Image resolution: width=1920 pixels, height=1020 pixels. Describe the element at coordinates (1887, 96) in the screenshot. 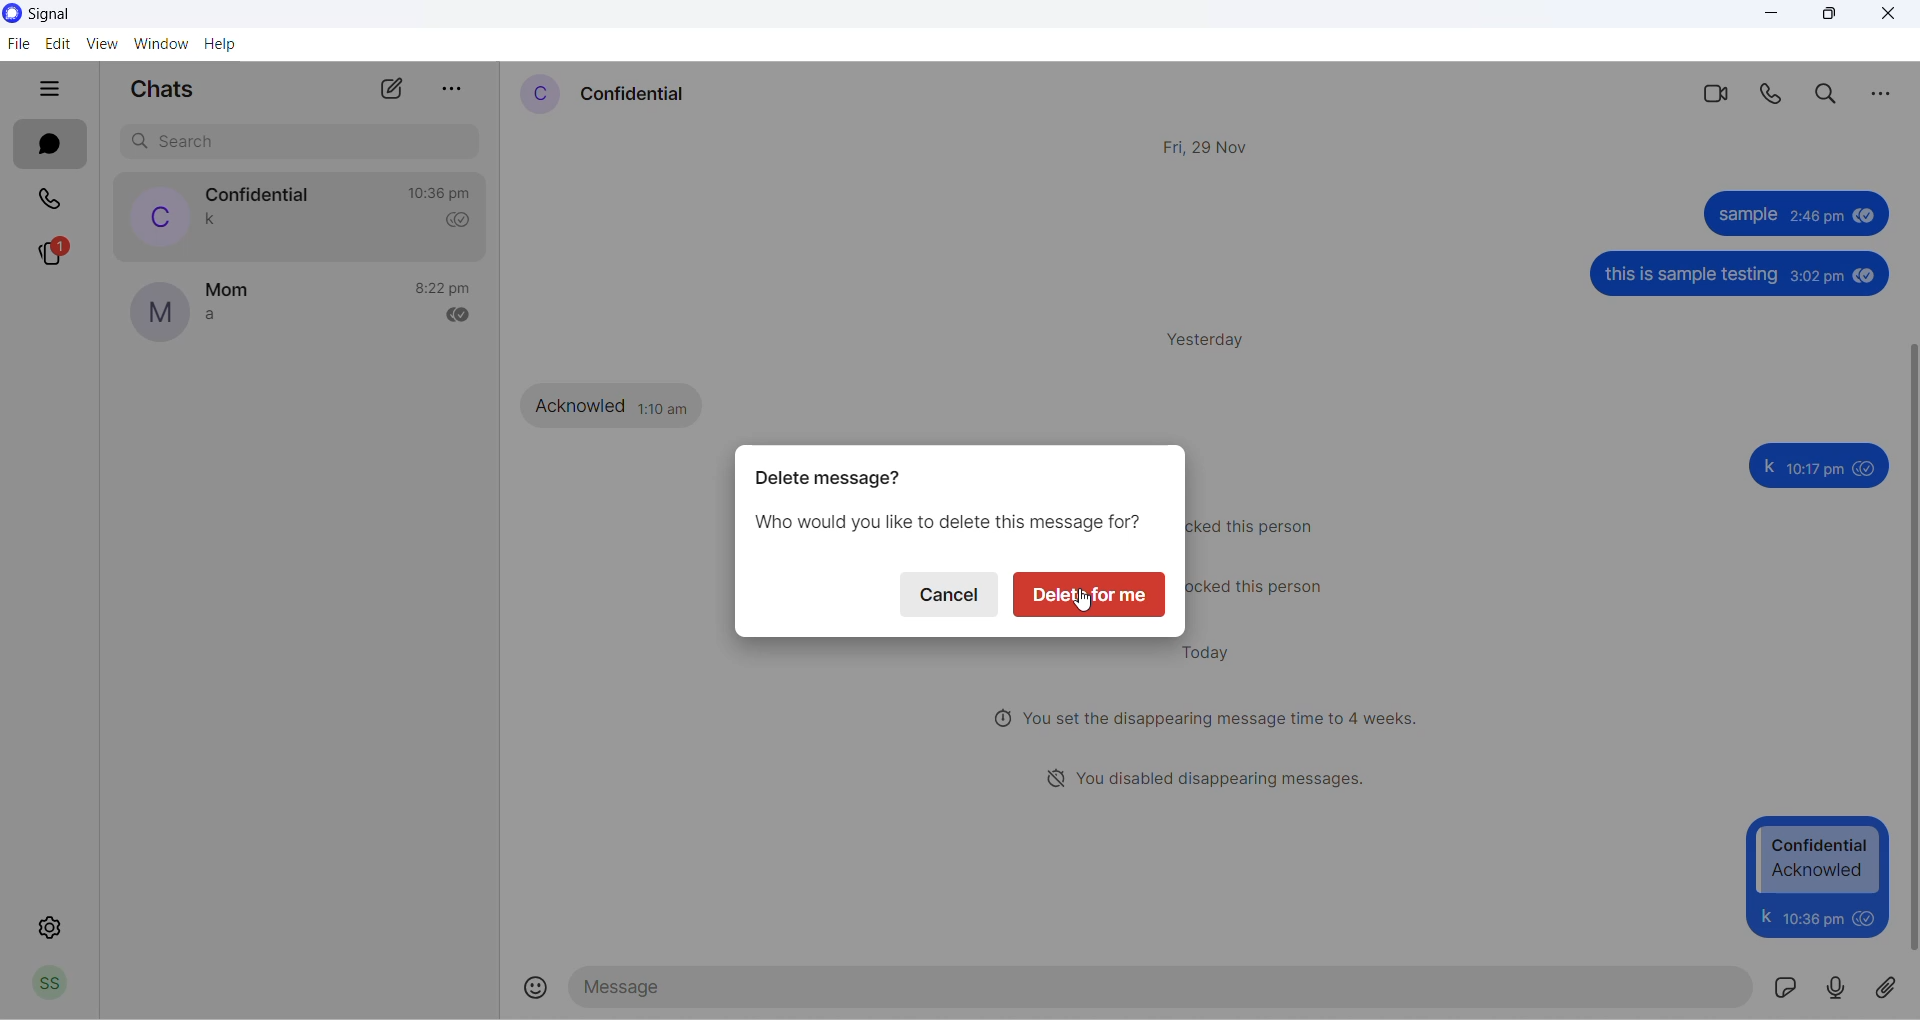

I see `more options` at that location.